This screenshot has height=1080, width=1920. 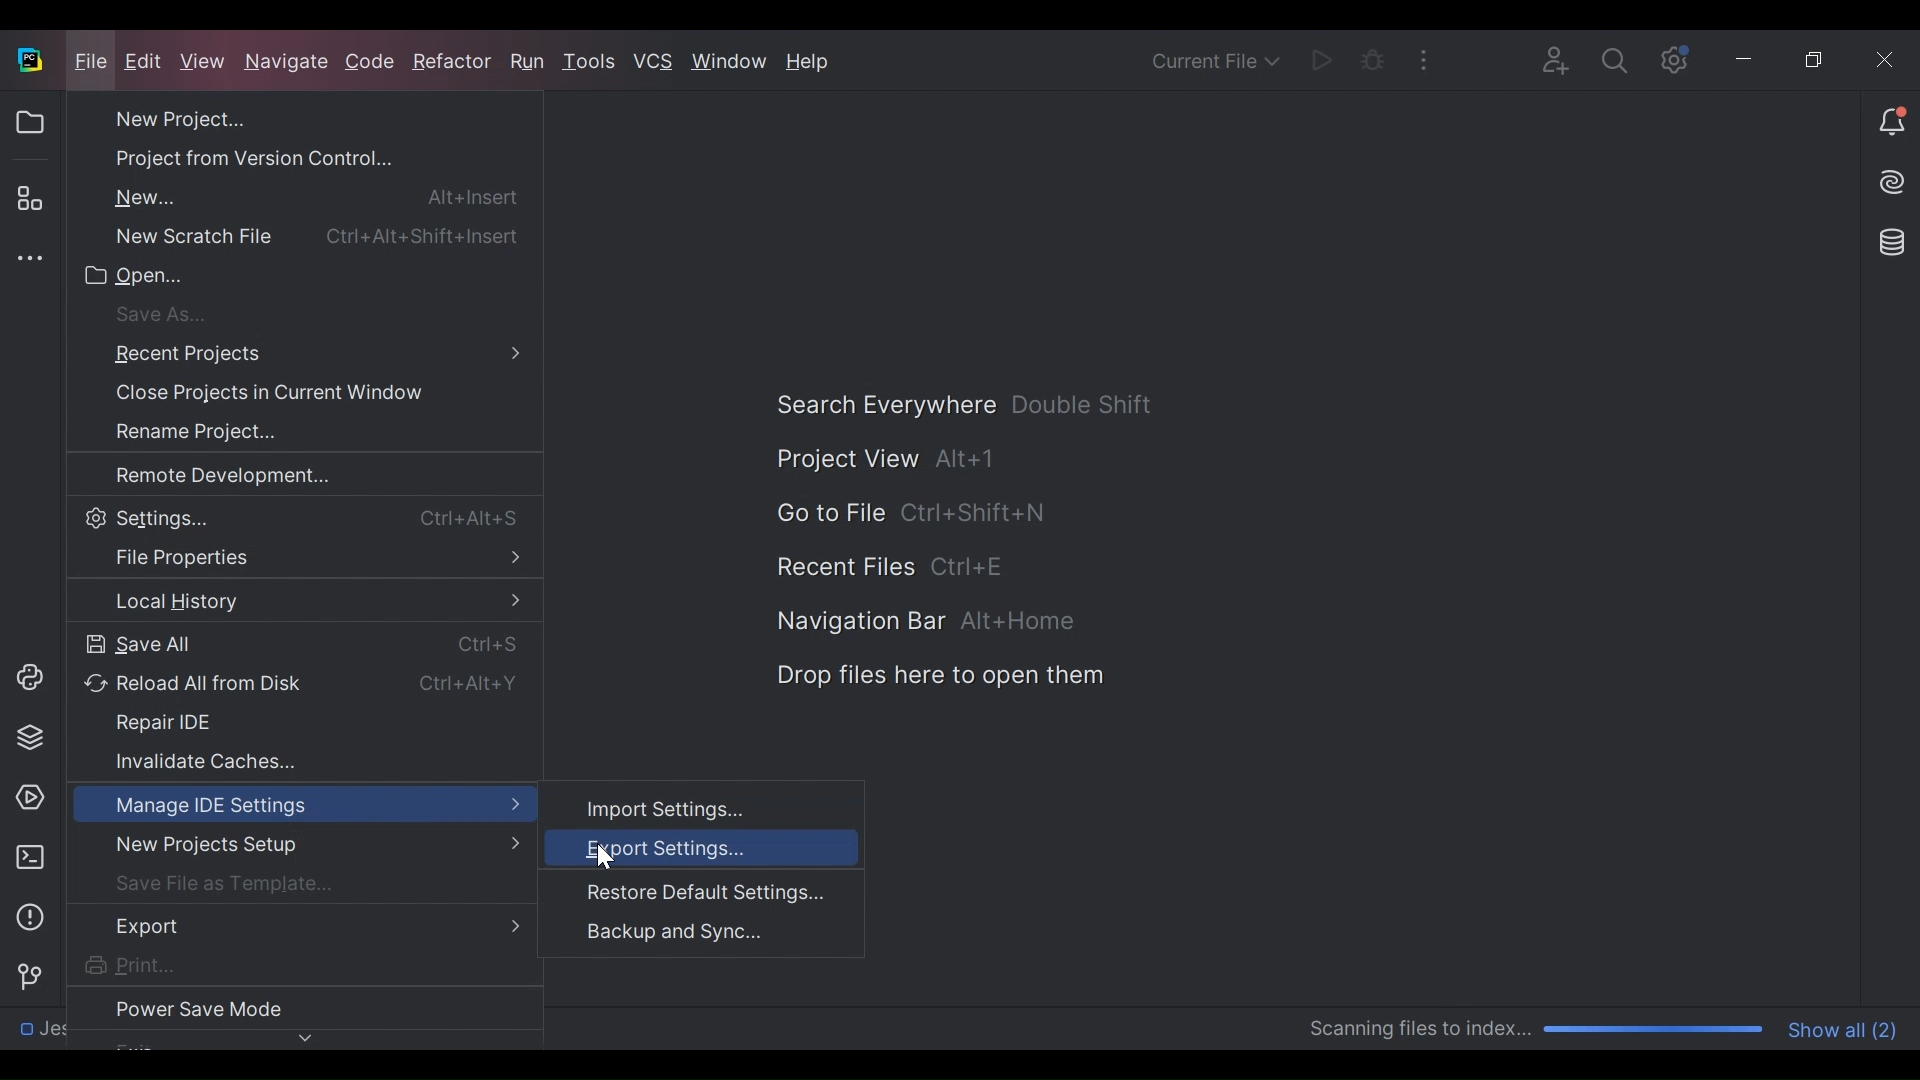 What do you see at coordinates (1558, 58) in the screenshot?
I see `Code with Me` at bounding box center [1558, 58].